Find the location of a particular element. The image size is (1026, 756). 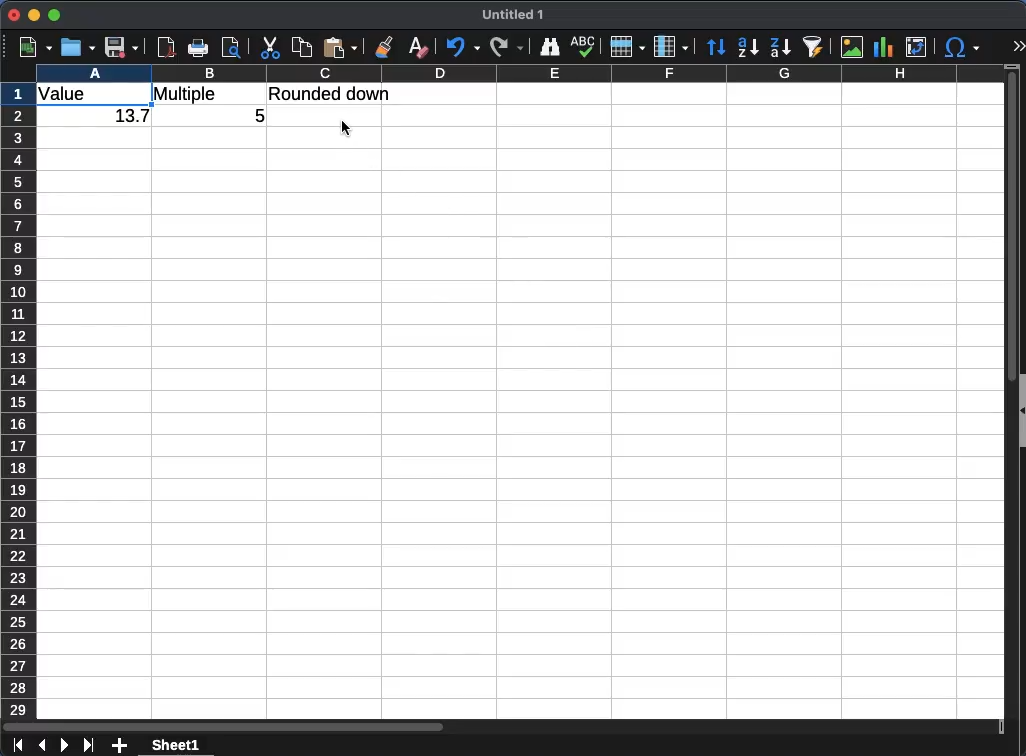

paste is located at coordinates (342, 47).